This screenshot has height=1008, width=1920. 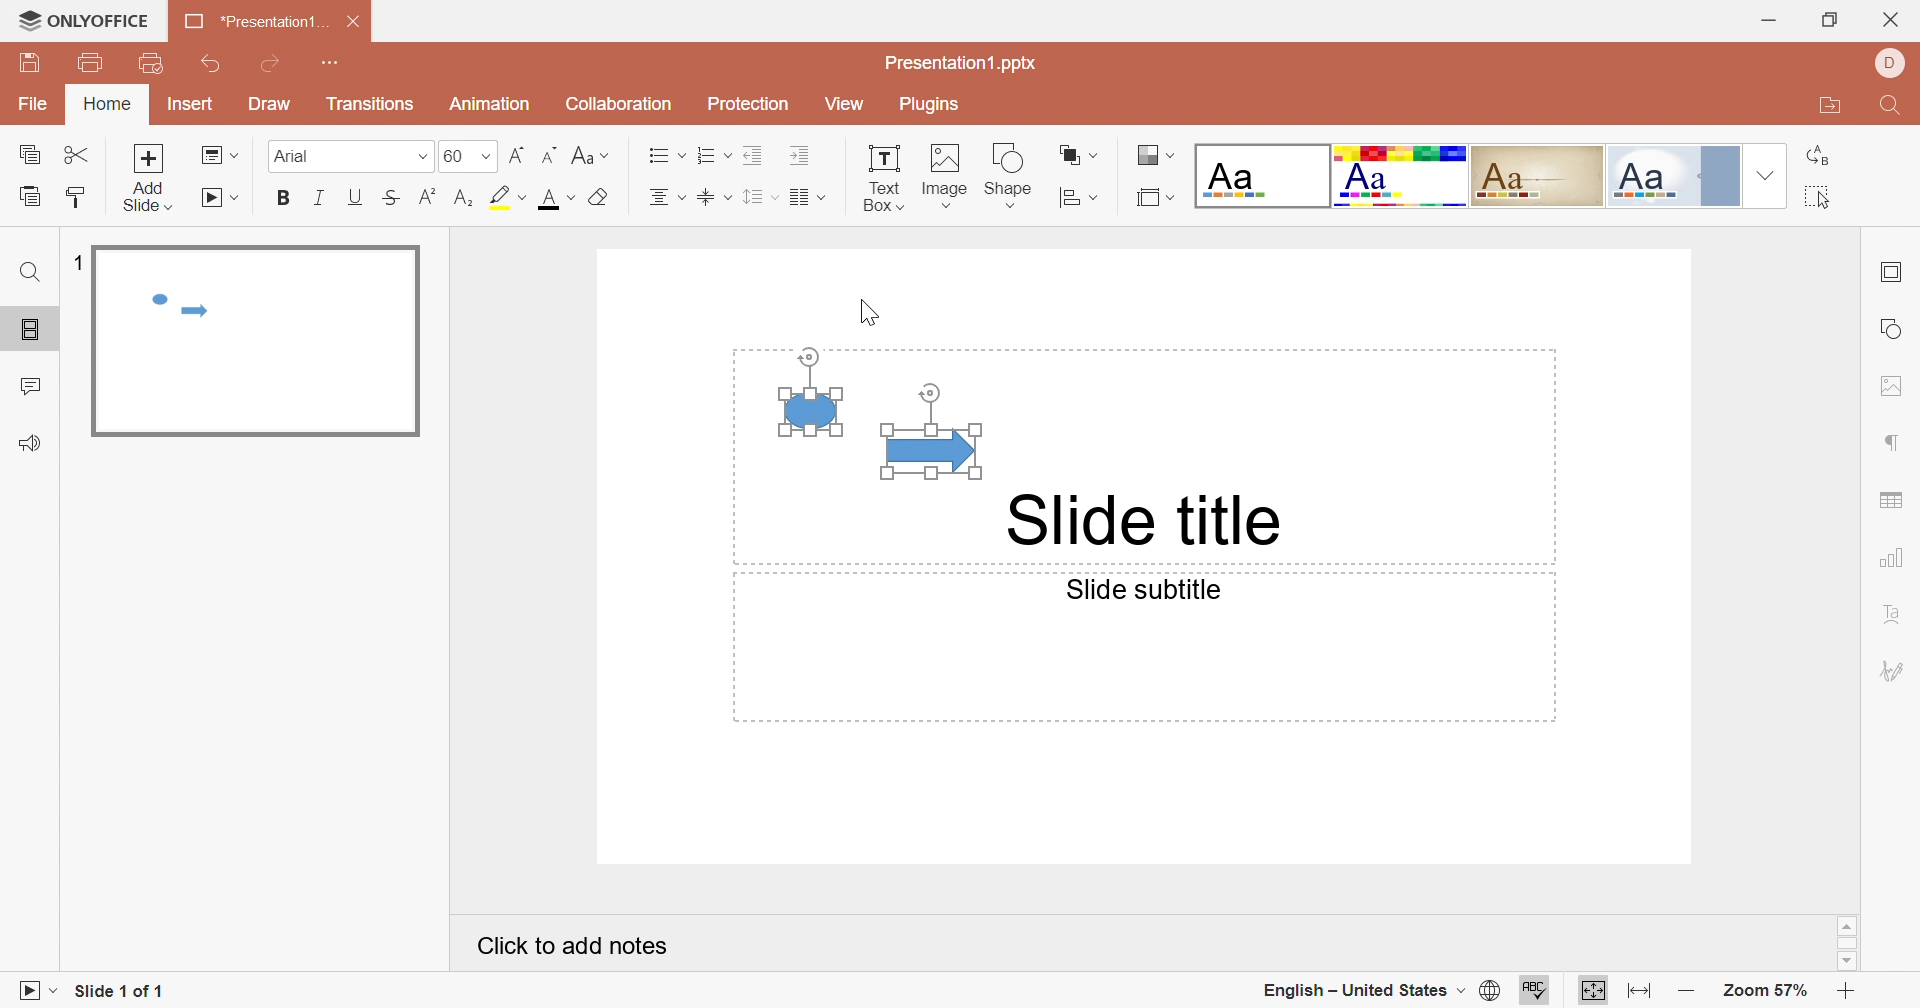 What do you see at coordinates (709, 199) in the screenshot?
I see `Align Text to the middle` at bounding box center [709, 199].